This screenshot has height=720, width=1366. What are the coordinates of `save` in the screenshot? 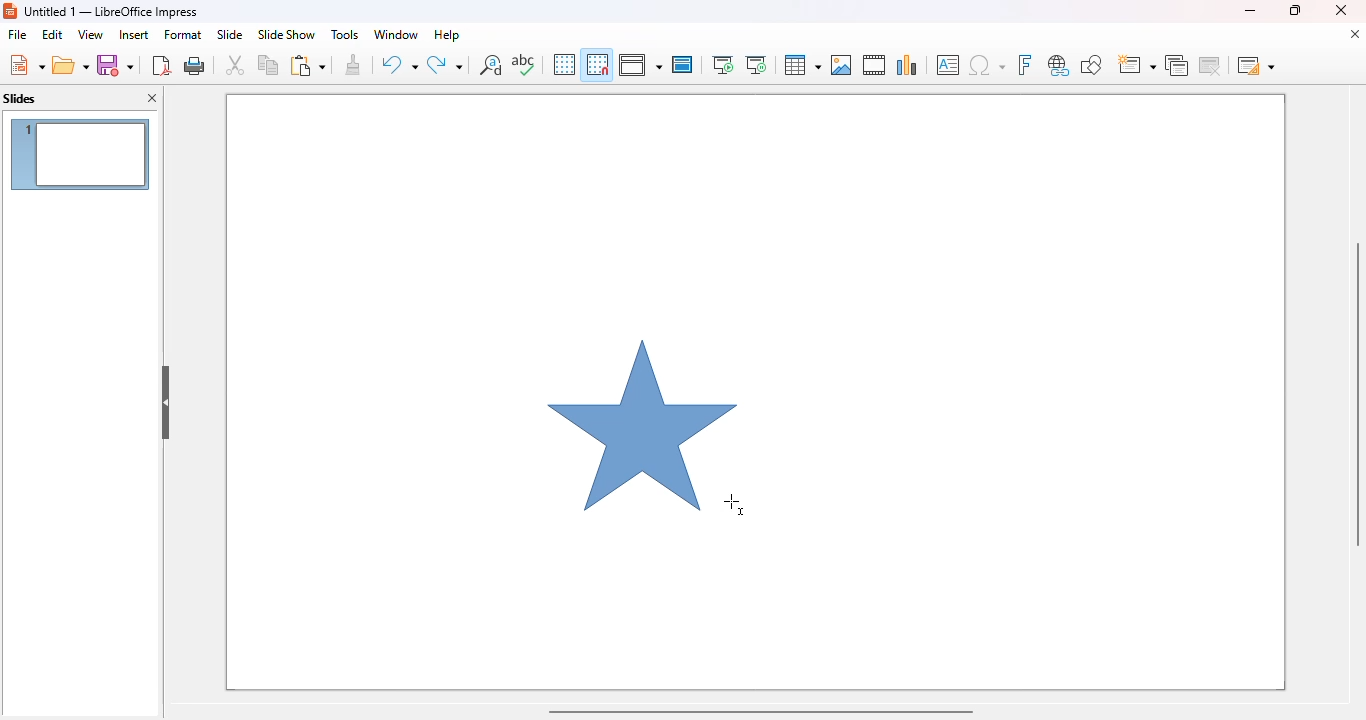 It's located at (115, 65).